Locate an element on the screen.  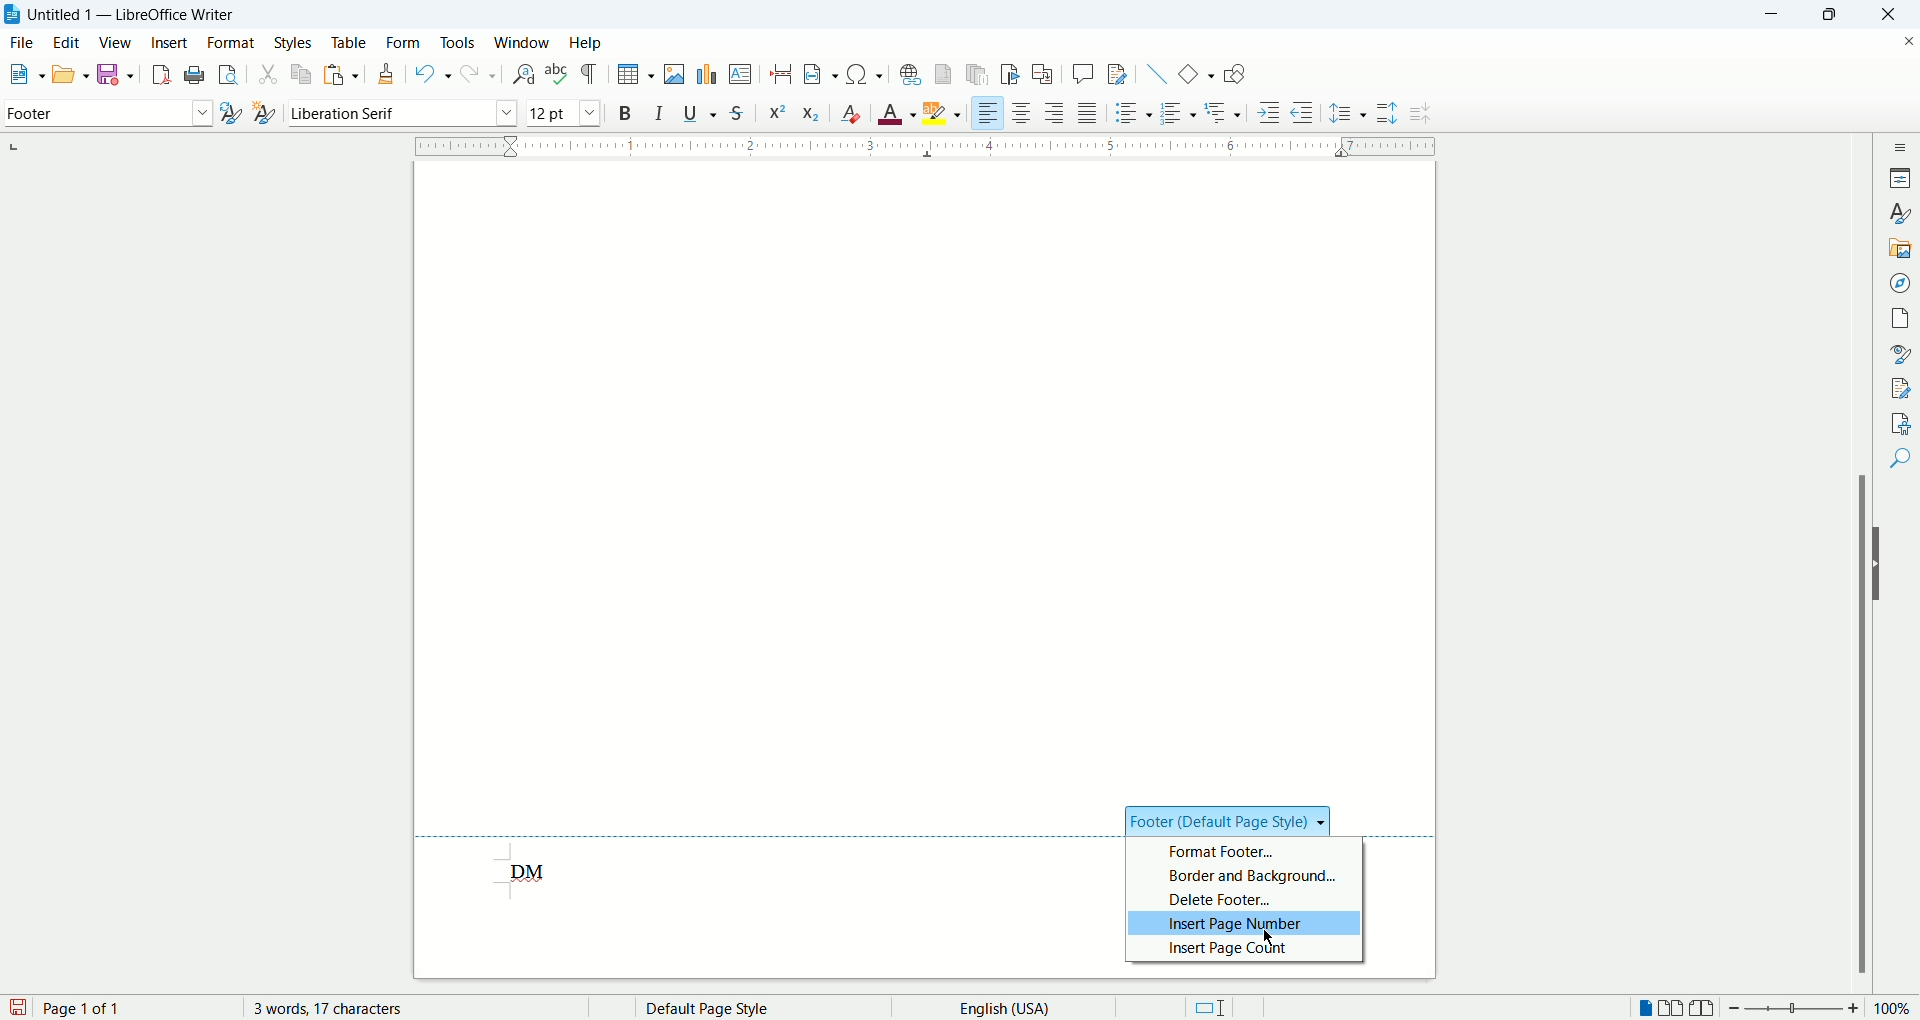
print preview is located at coordinates (229, 76).